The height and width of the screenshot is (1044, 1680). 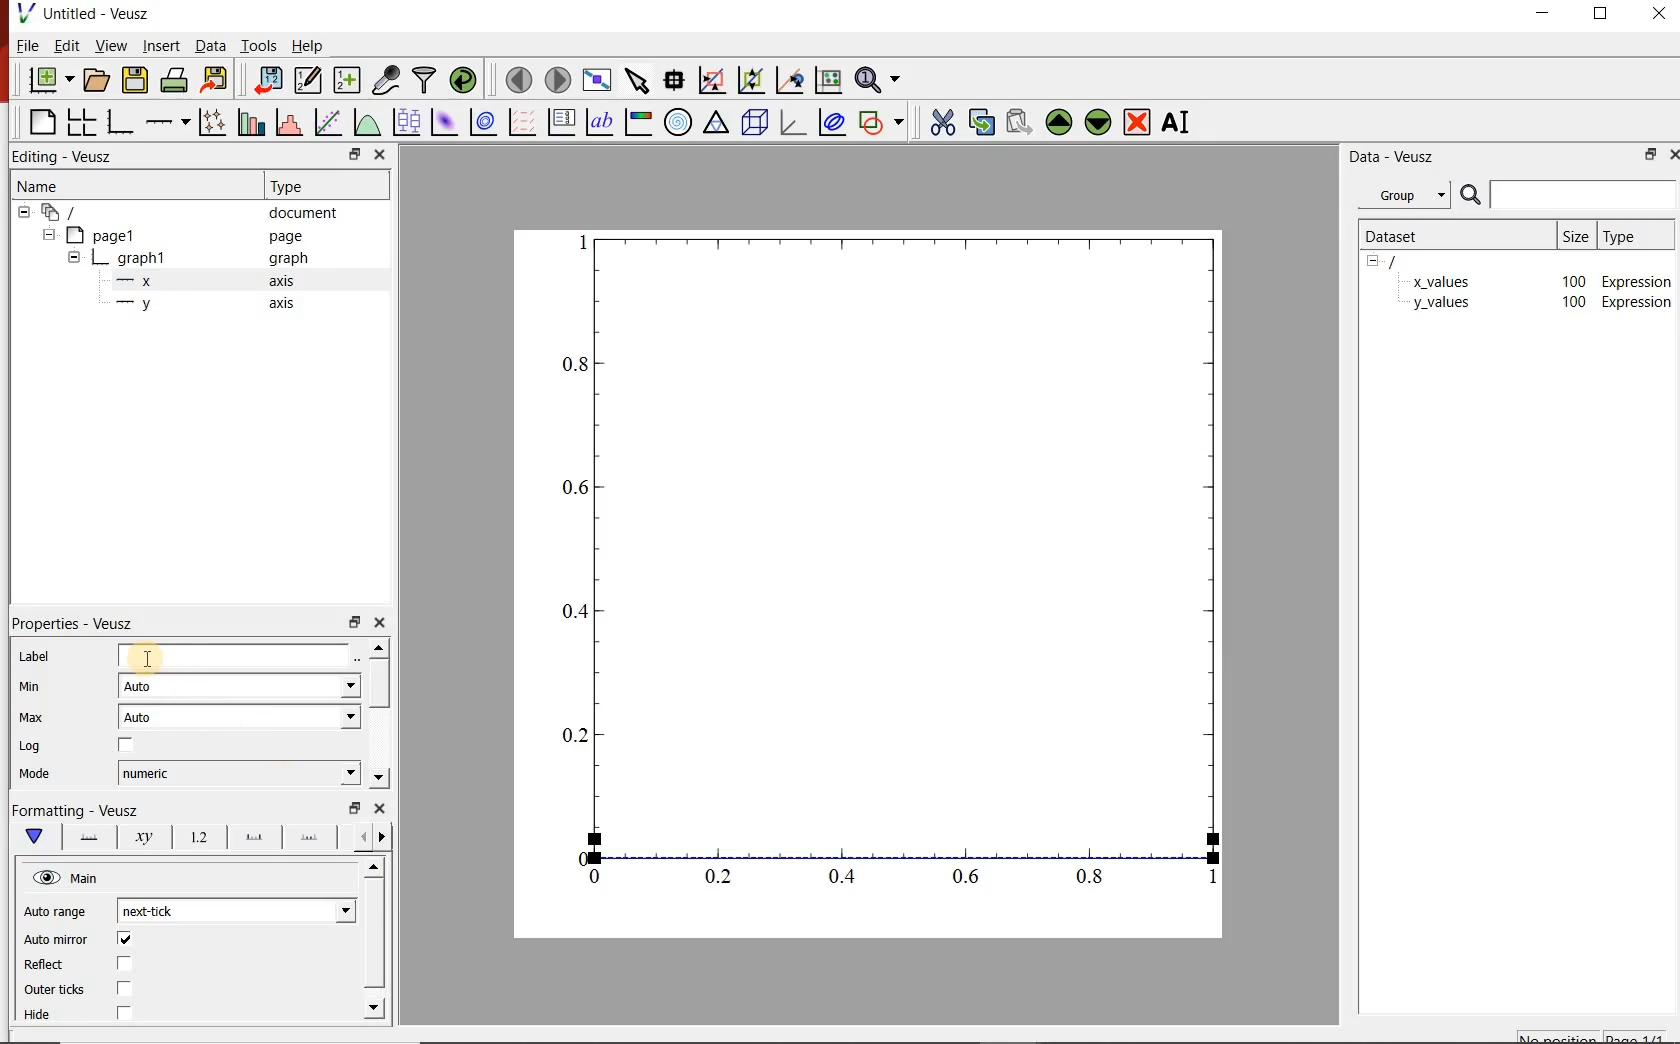 I want to click on plot key, so click(x=563, y=121).